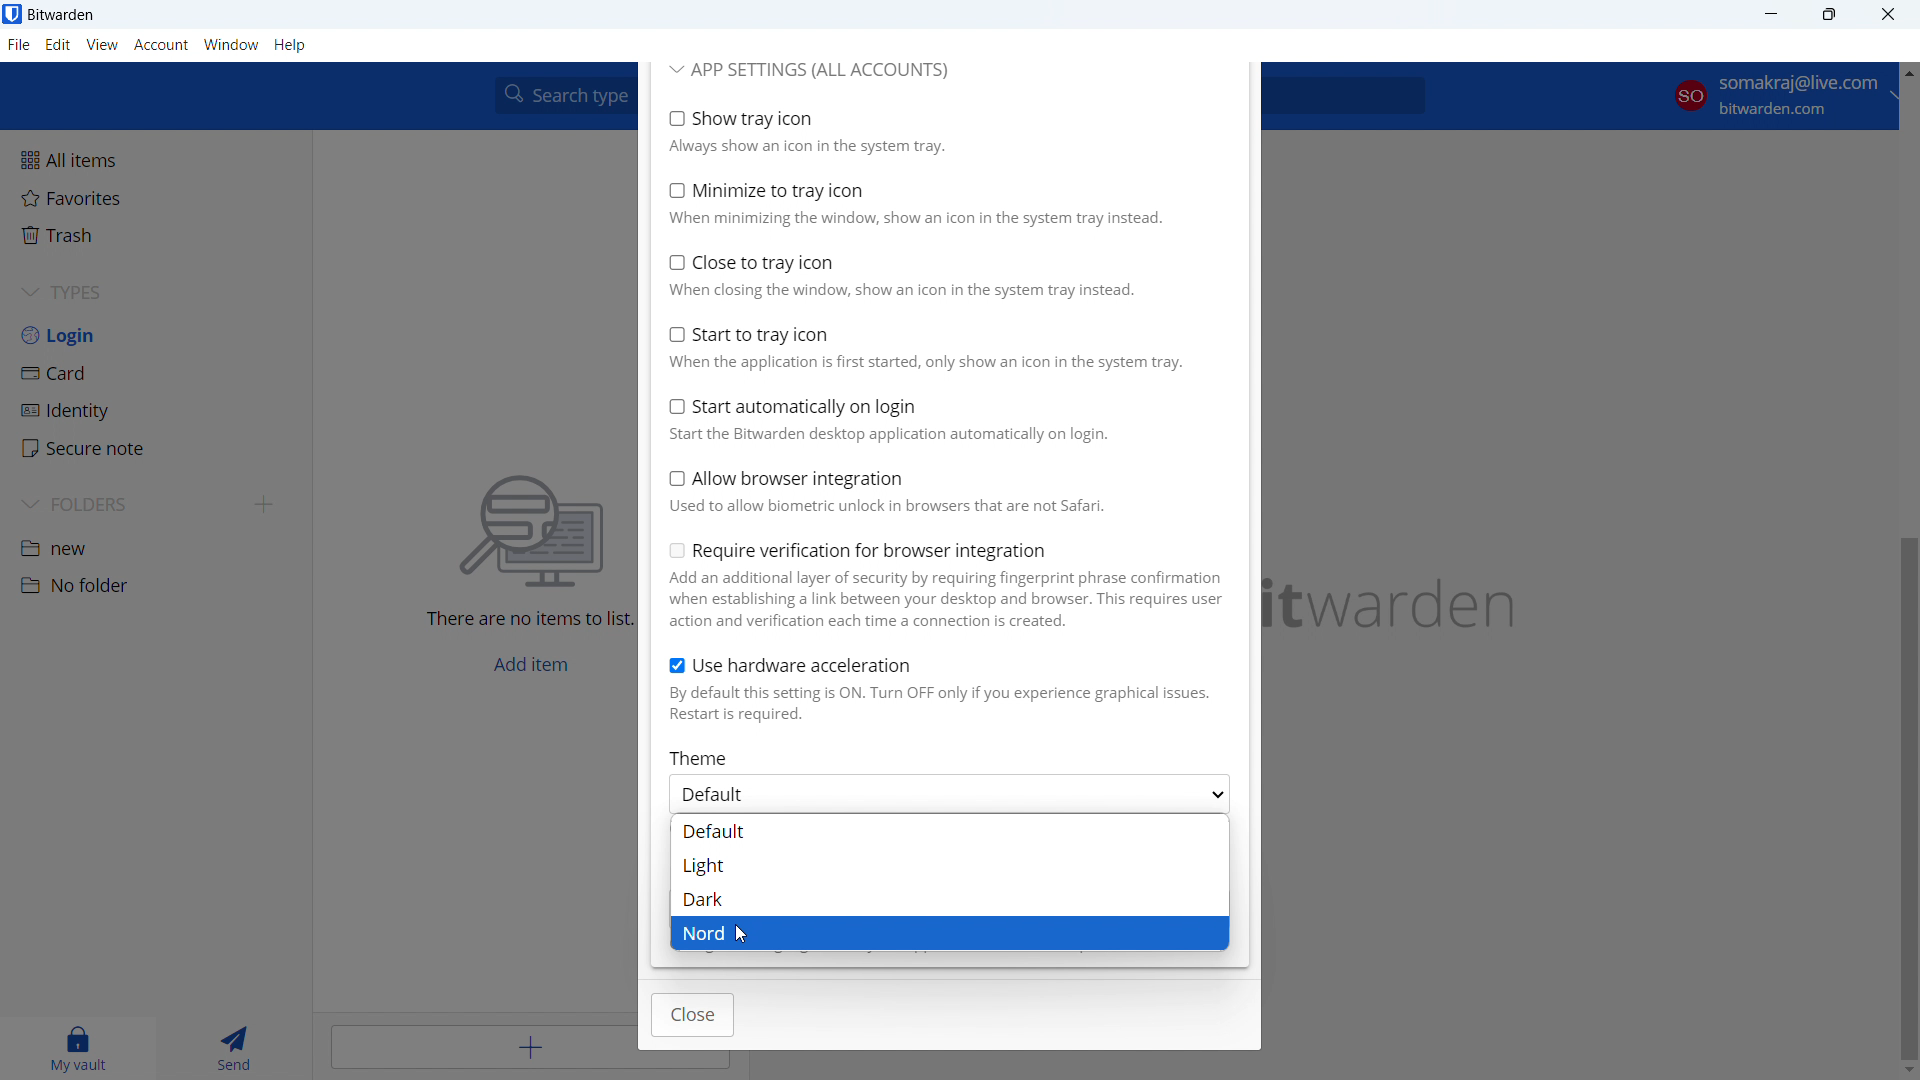 The image size is (1920, 1080). What do you see at coordinates (155, 293) in the screenshot?
I see `types` at bounding box center [155, 293].